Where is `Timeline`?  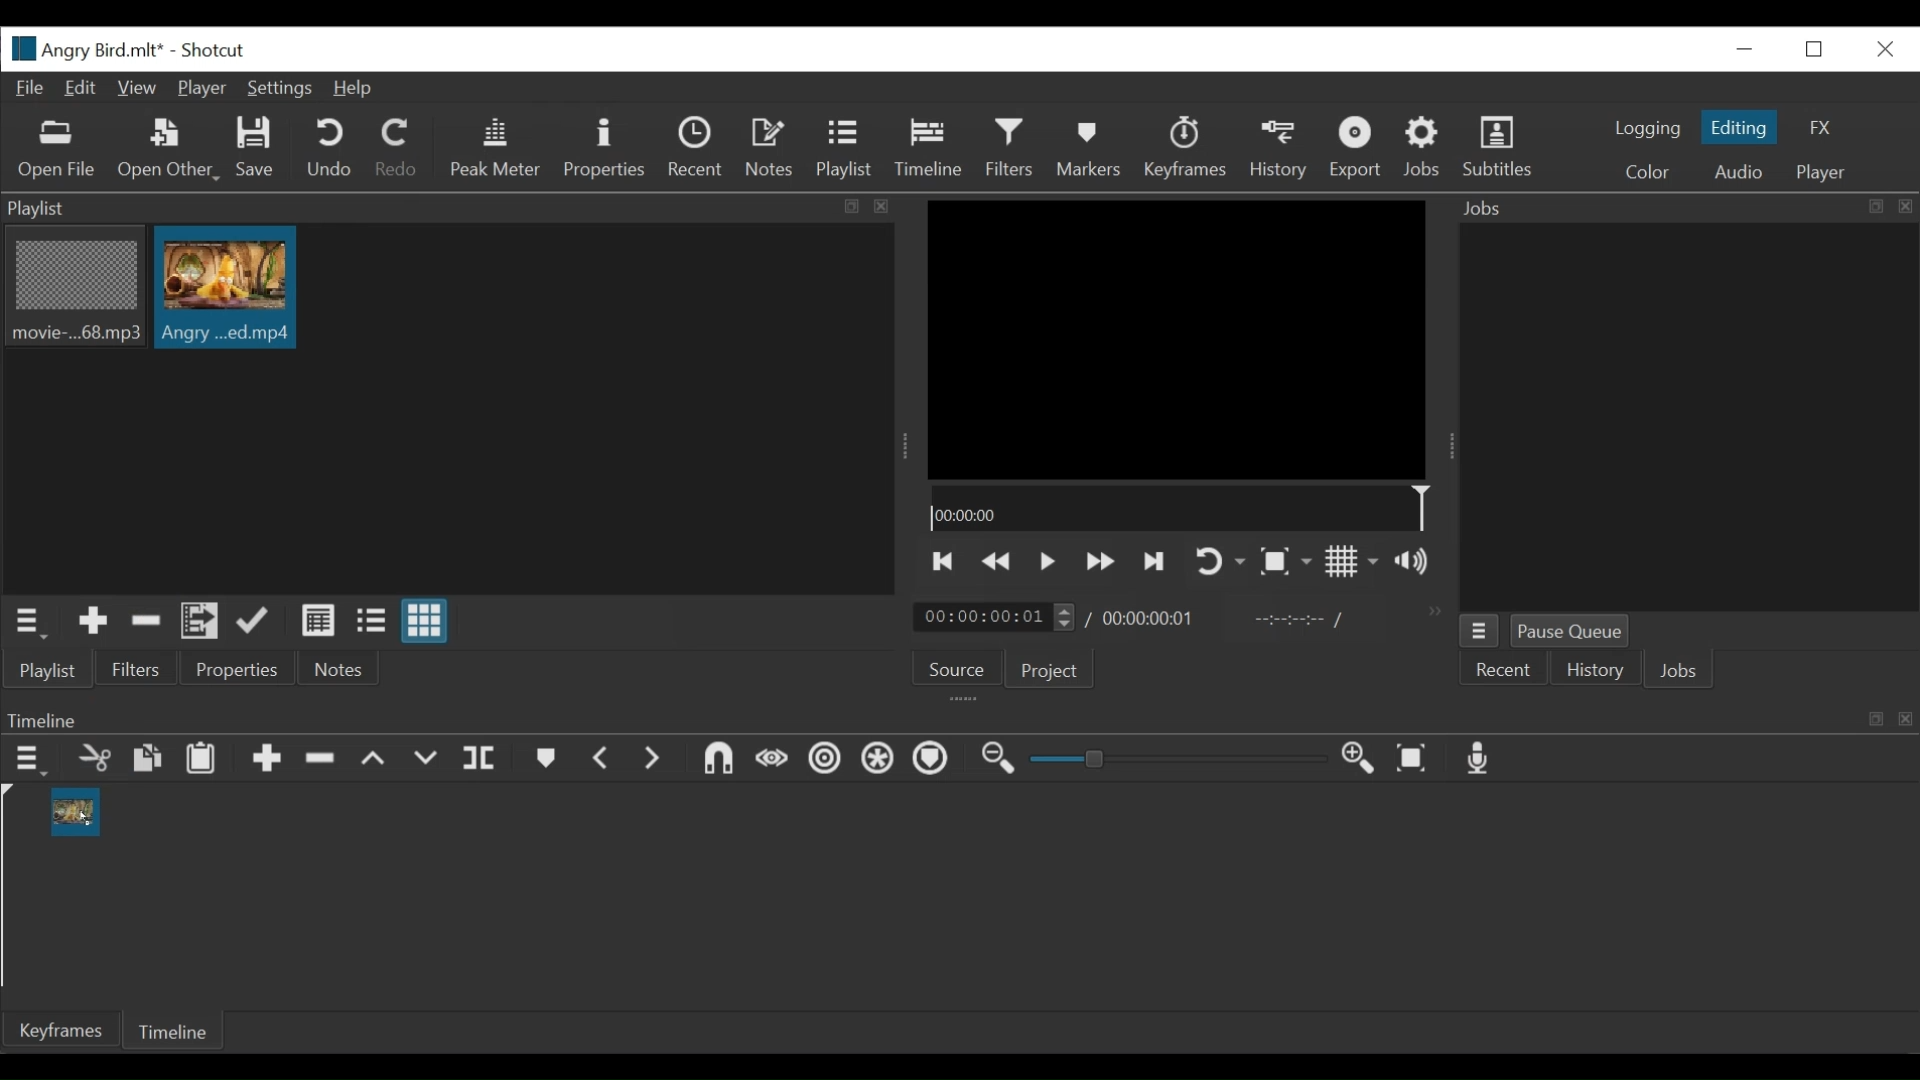
Timeline is located at coordinates (959, 716).